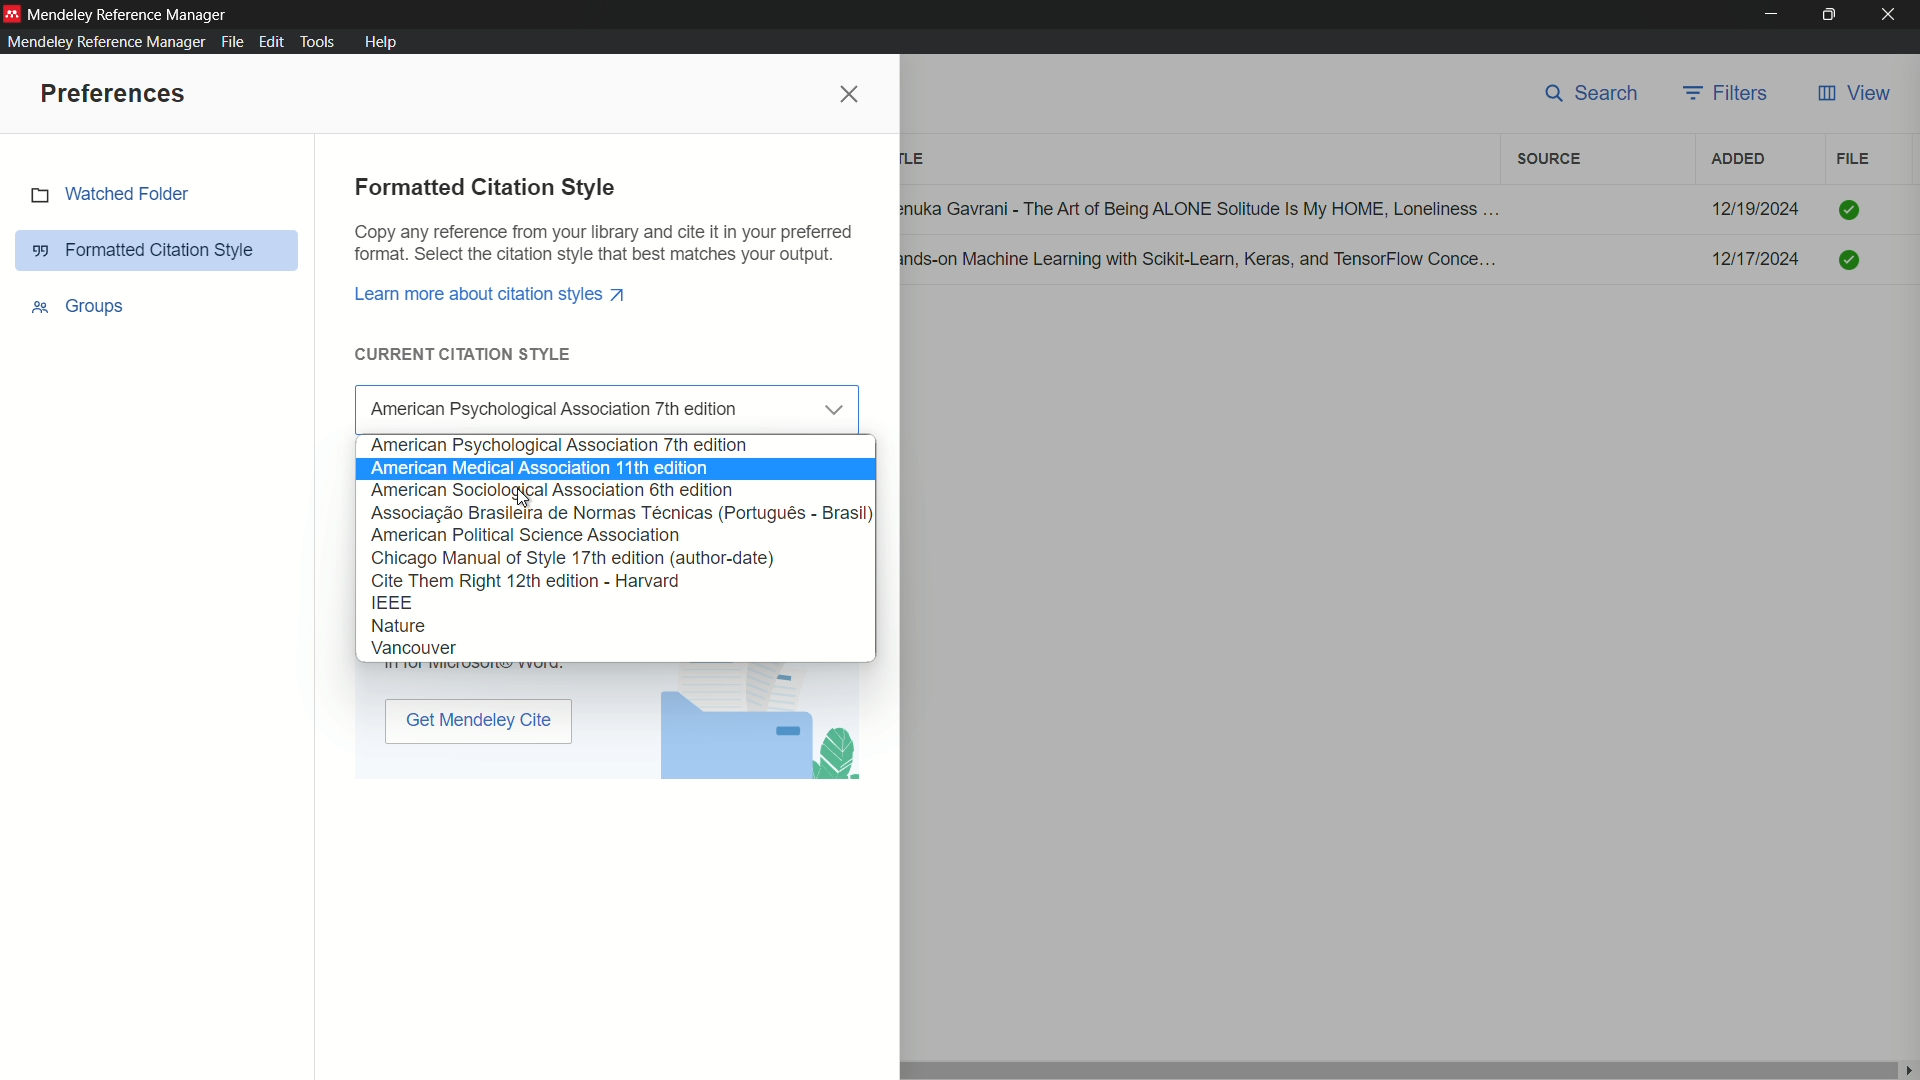 The image size is (1920, 1080). What do you see at coordinates (12, 14) in the screenshot?
I see `app icon` at bounding box center [12, 14].